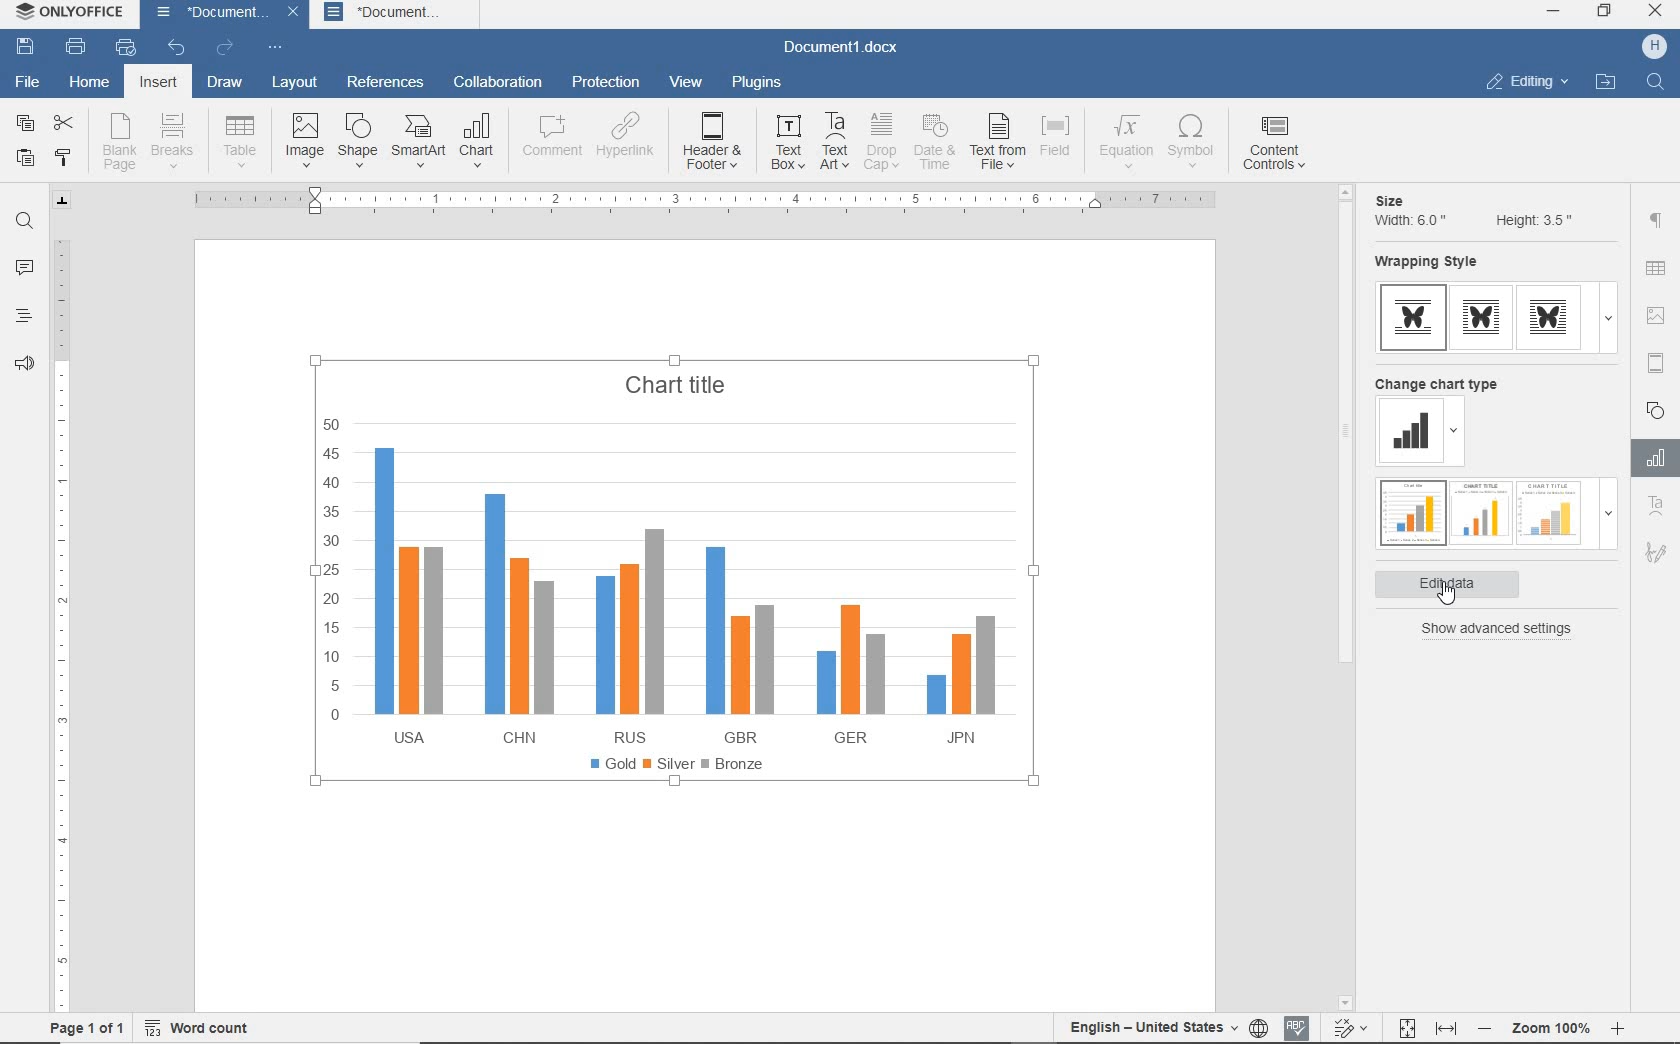  I want to click on spell check, so click(1297, 1026).